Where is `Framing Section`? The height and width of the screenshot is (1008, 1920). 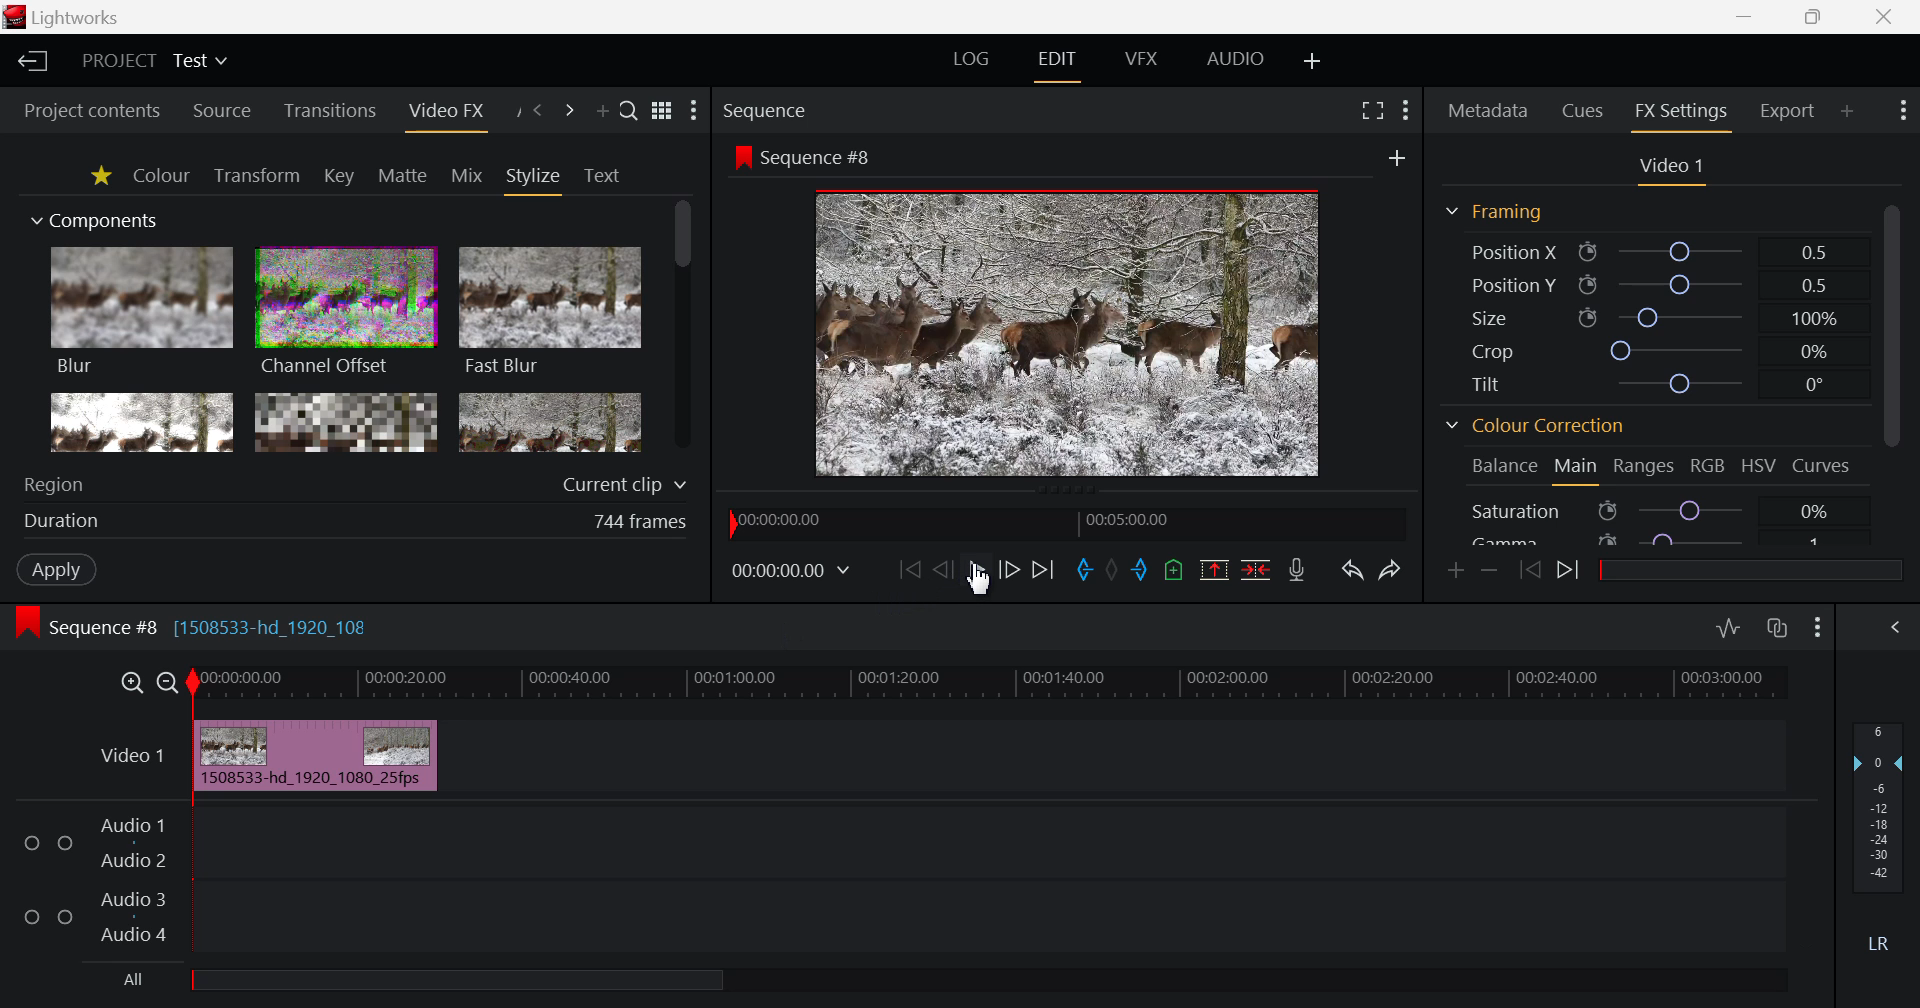 Framing Section is located at coordinates (1493, 215).